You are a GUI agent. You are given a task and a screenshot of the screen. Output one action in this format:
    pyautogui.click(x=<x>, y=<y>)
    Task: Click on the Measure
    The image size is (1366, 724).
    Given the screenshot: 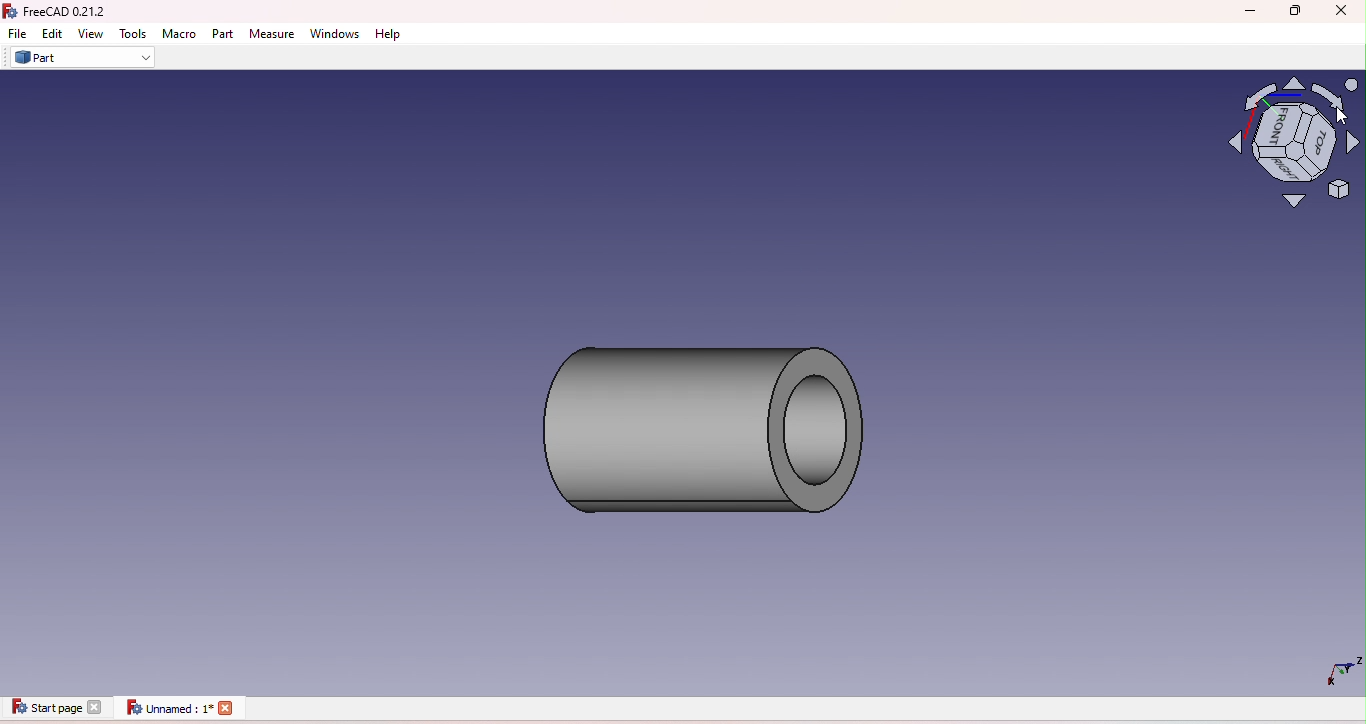 What is the action you would take?
    pyautogui.click(x=274, y=35)
    